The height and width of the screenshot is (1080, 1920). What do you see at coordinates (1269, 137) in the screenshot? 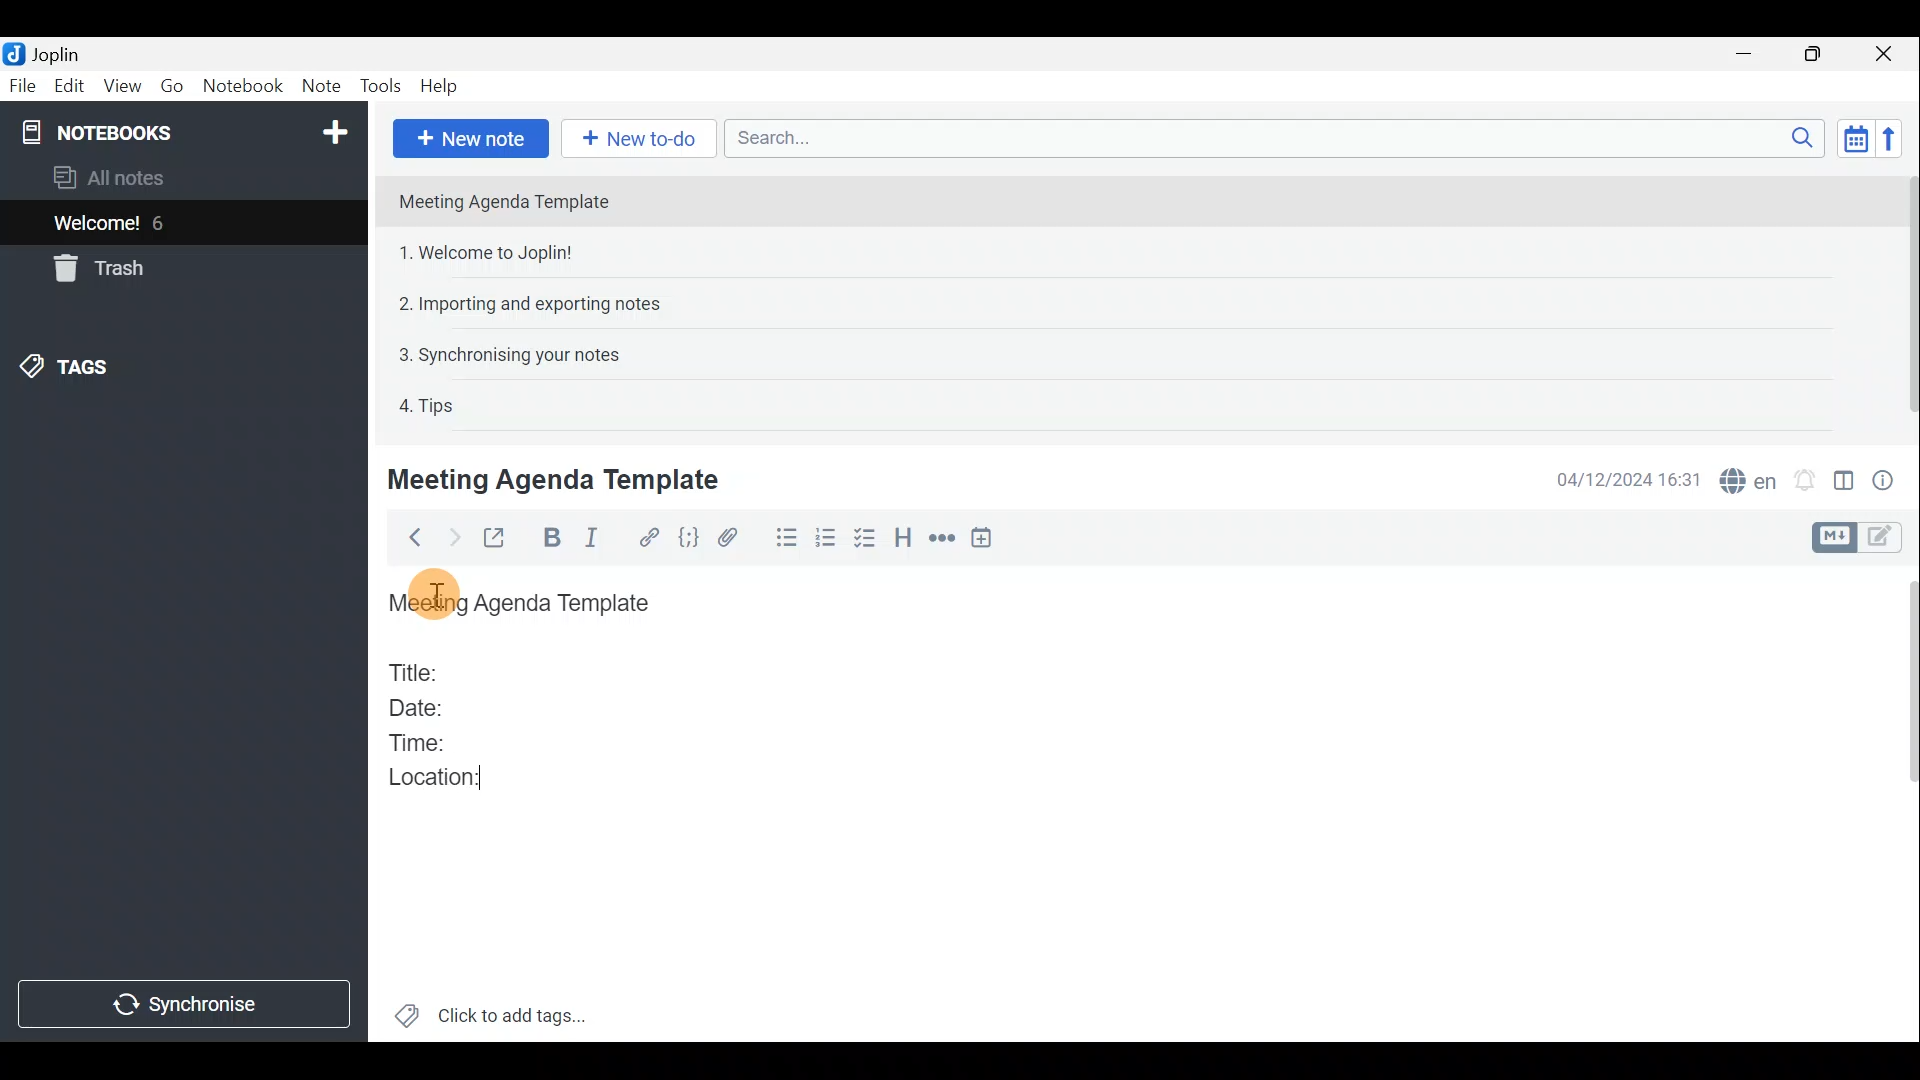
I see `Search bar` at bounding box center [1269, 137].